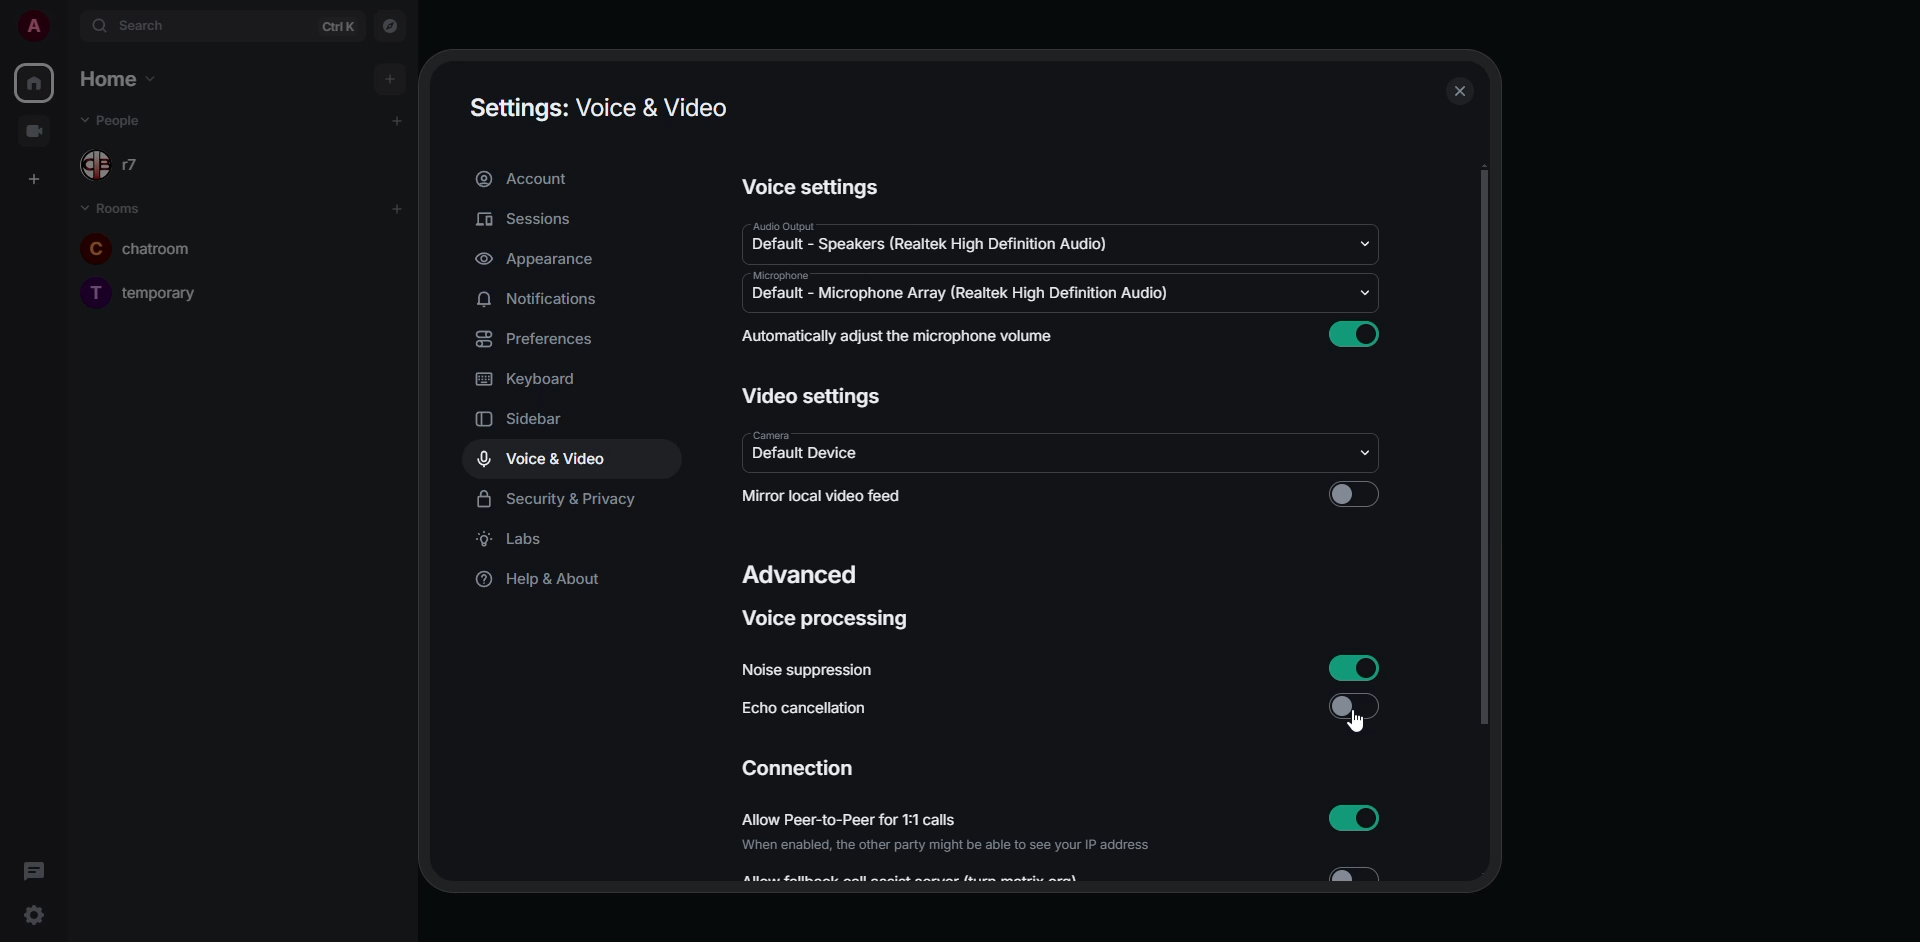  What do you see at coordinates (1369, 454) in the screenshot?
I see `drop down` at bounding box center [1369, 454].